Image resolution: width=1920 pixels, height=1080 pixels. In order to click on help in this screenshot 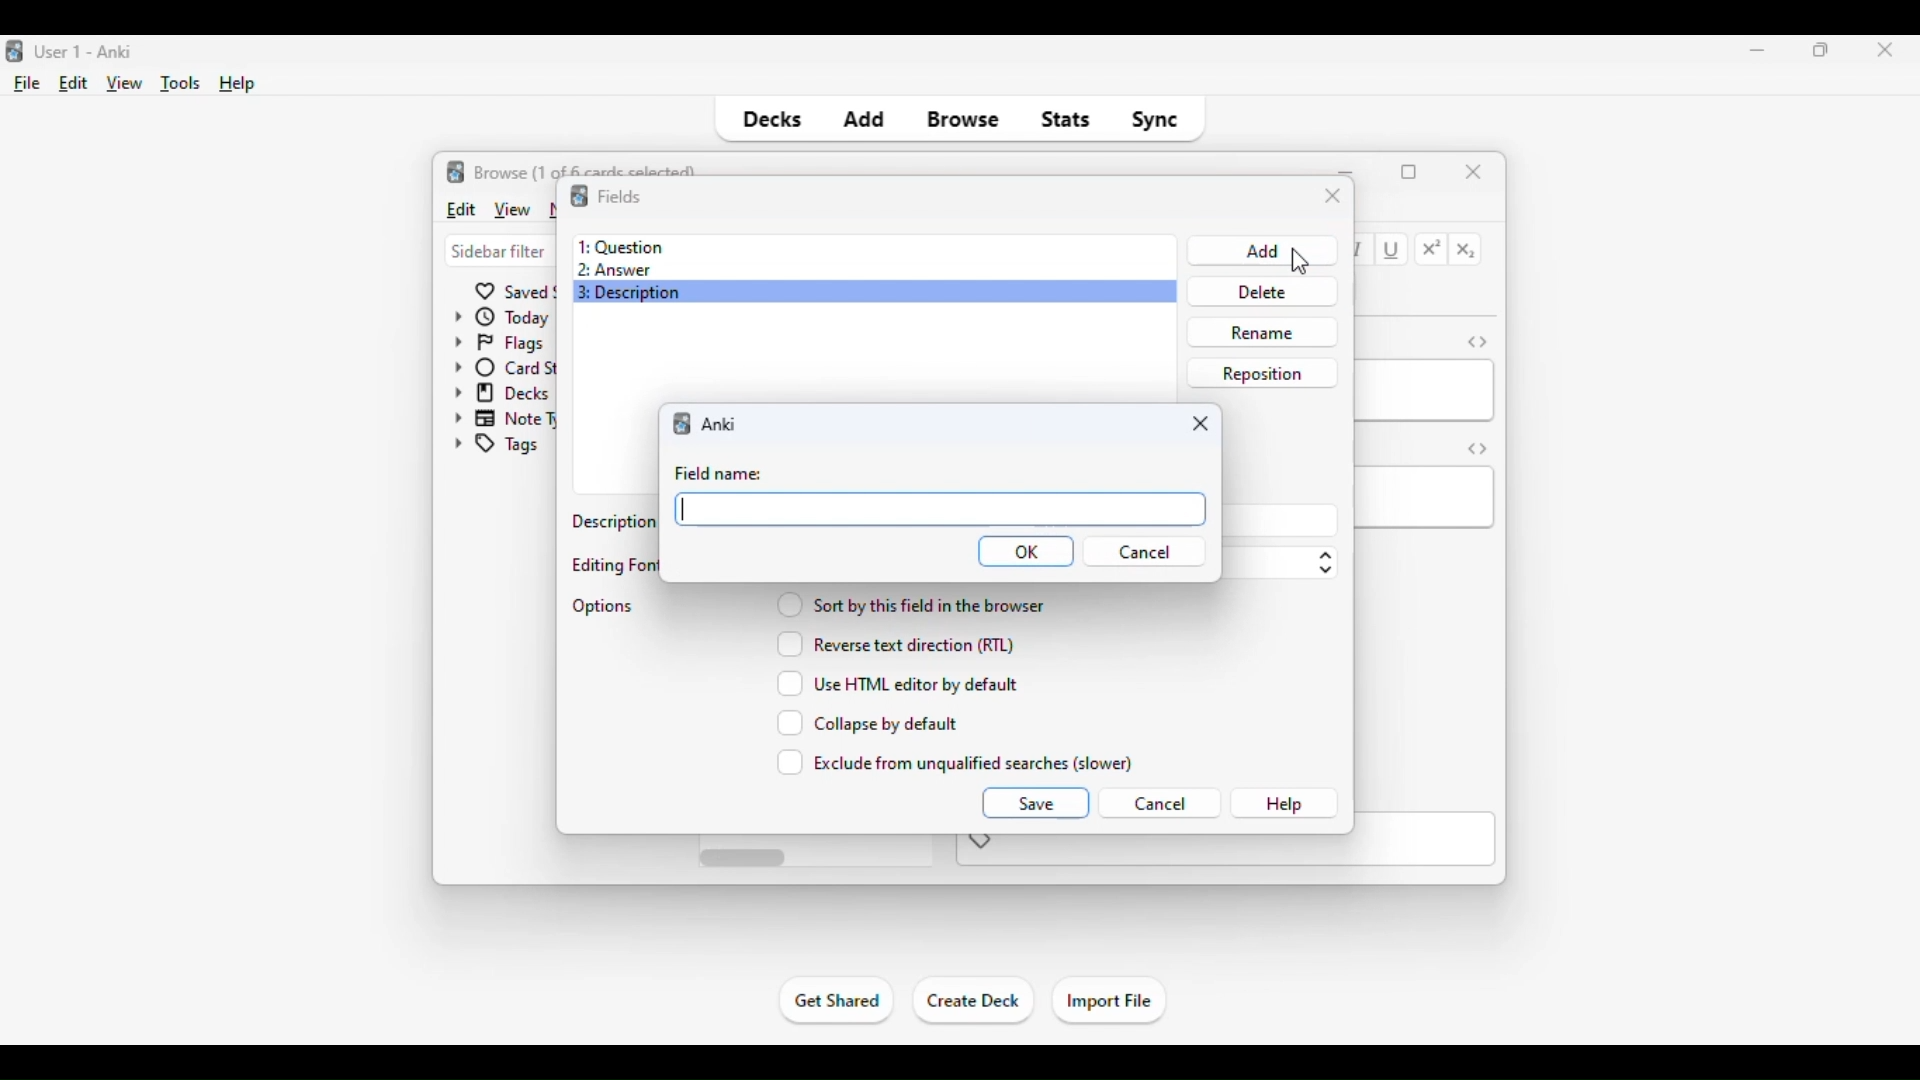, I will do `click(1284, 804)`.